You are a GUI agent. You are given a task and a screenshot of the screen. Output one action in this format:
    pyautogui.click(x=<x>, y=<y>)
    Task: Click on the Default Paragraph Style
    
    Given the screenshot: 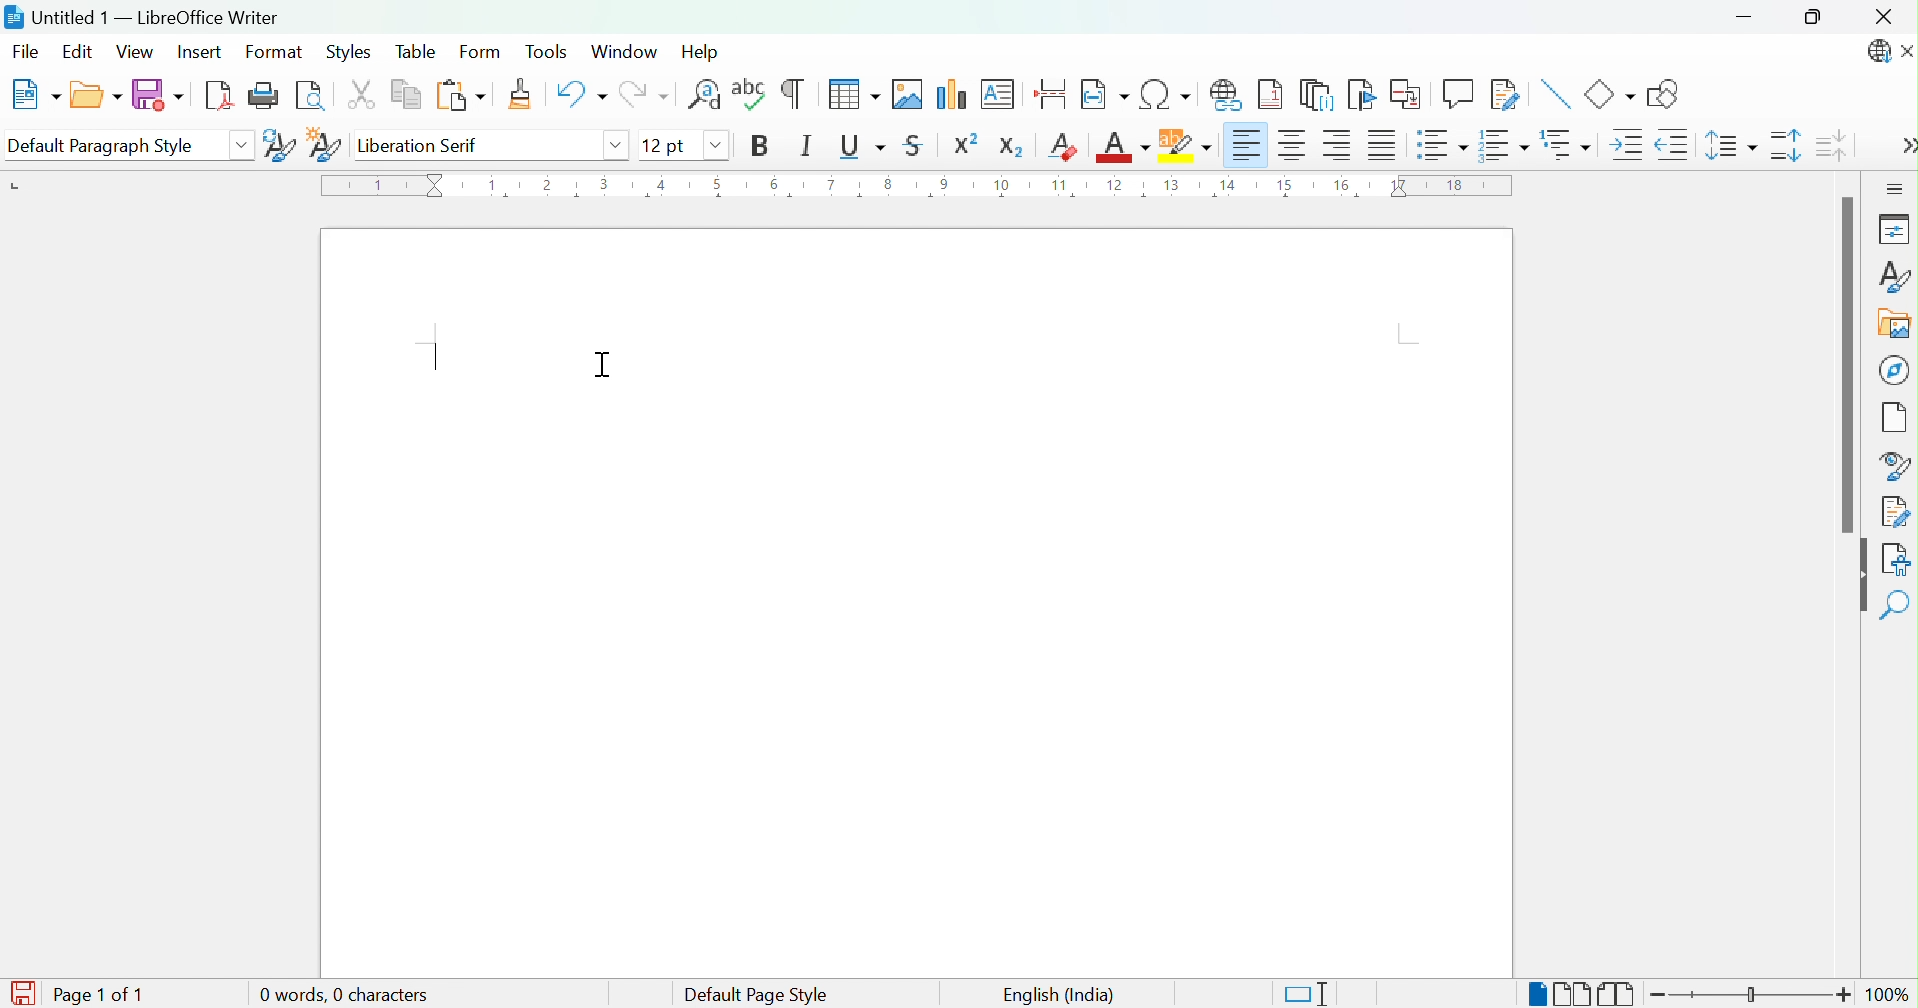 What is the action you would take?
    pyautogui.click(x=108, y=145)
    